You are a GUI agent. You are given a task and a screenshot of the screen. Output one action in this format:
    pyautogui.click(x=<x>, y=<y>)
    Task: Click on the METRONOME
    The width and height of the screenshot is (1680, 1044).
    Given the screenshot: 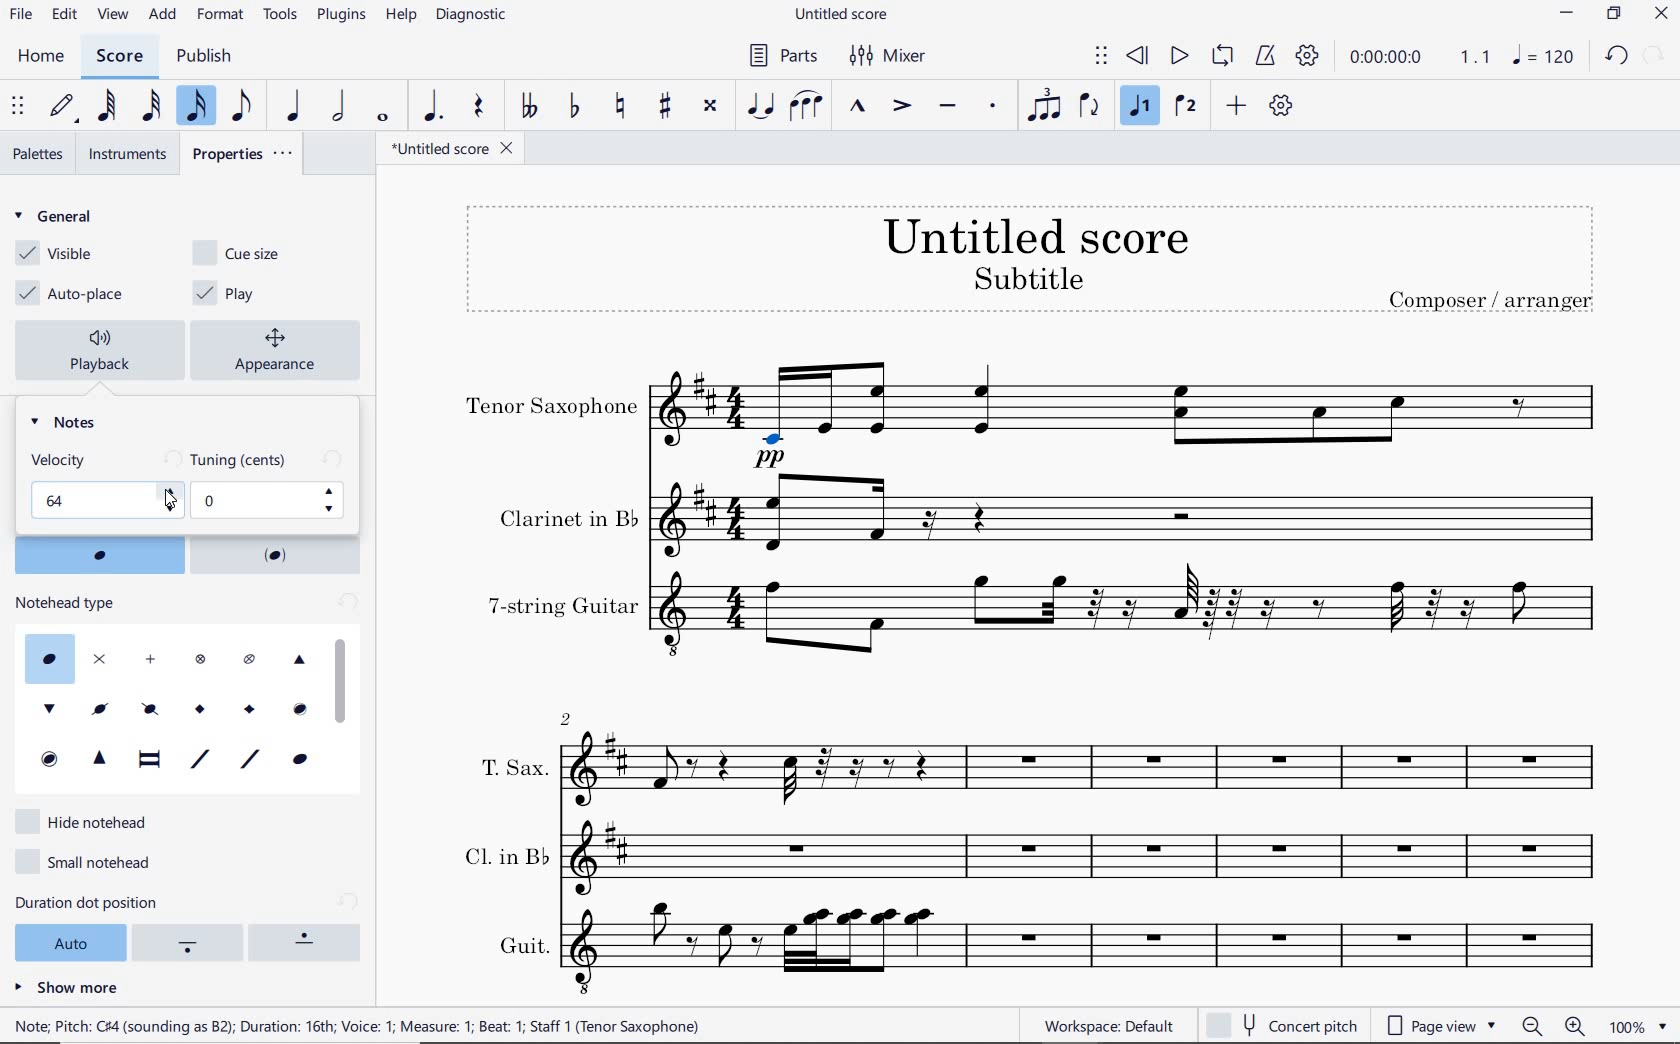 What is the action you would take?
    pyautogui.click(x=1268, y=57)
    